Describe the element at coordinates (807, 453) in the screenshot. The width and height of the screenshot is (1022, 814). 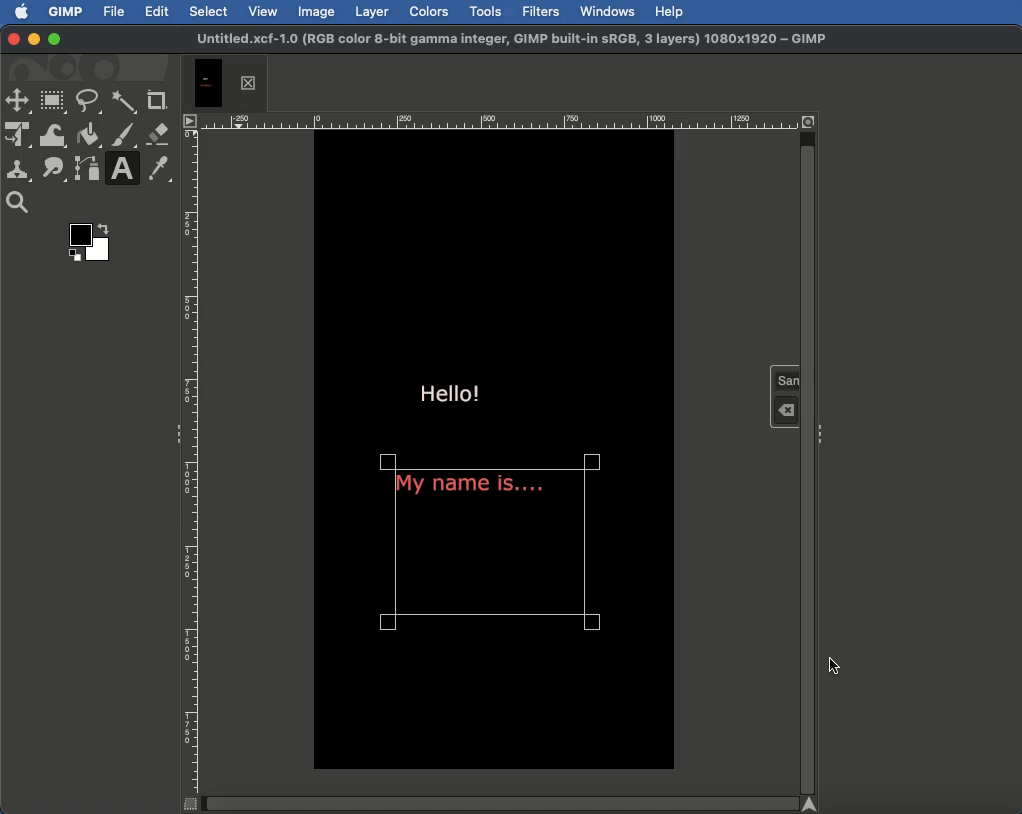
I see `Scroll` at that location.